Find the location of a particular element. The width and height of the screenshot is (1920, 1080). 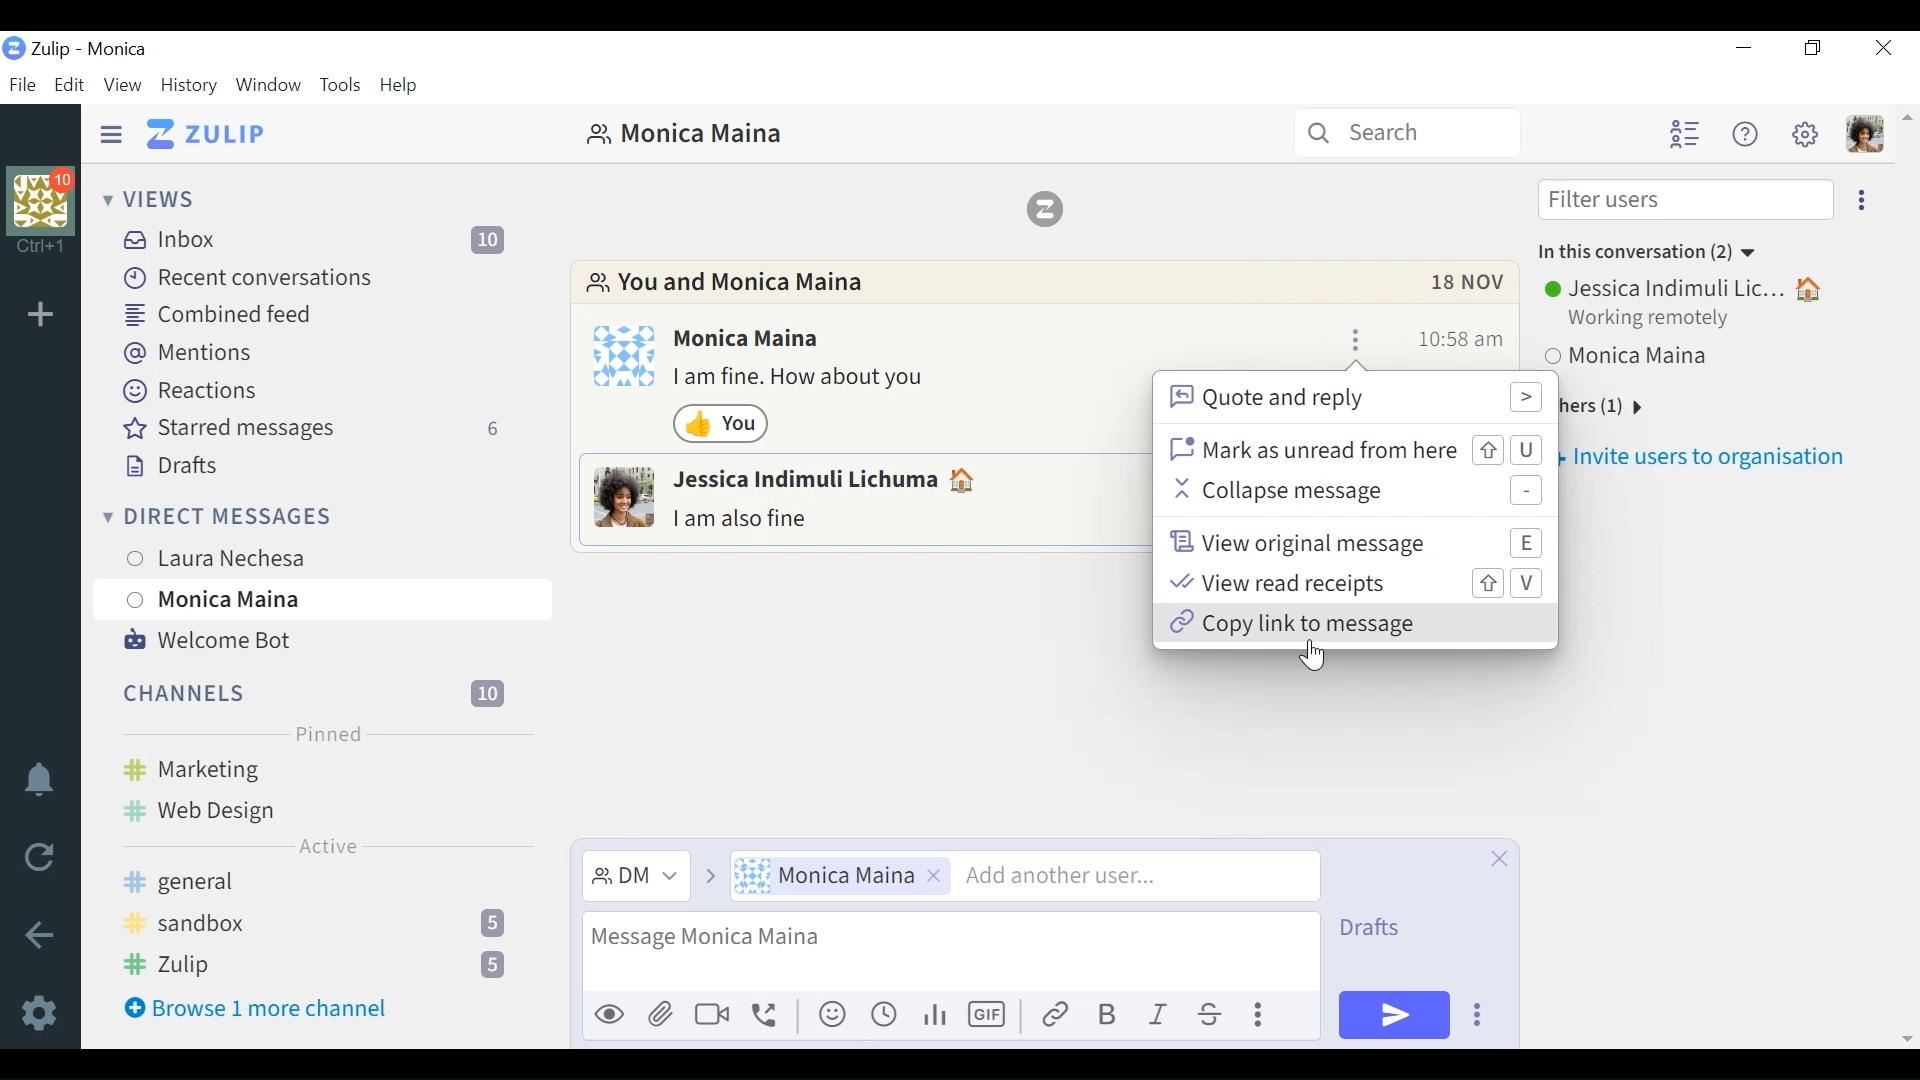

Starred messages is located at coordinates (317, 428).